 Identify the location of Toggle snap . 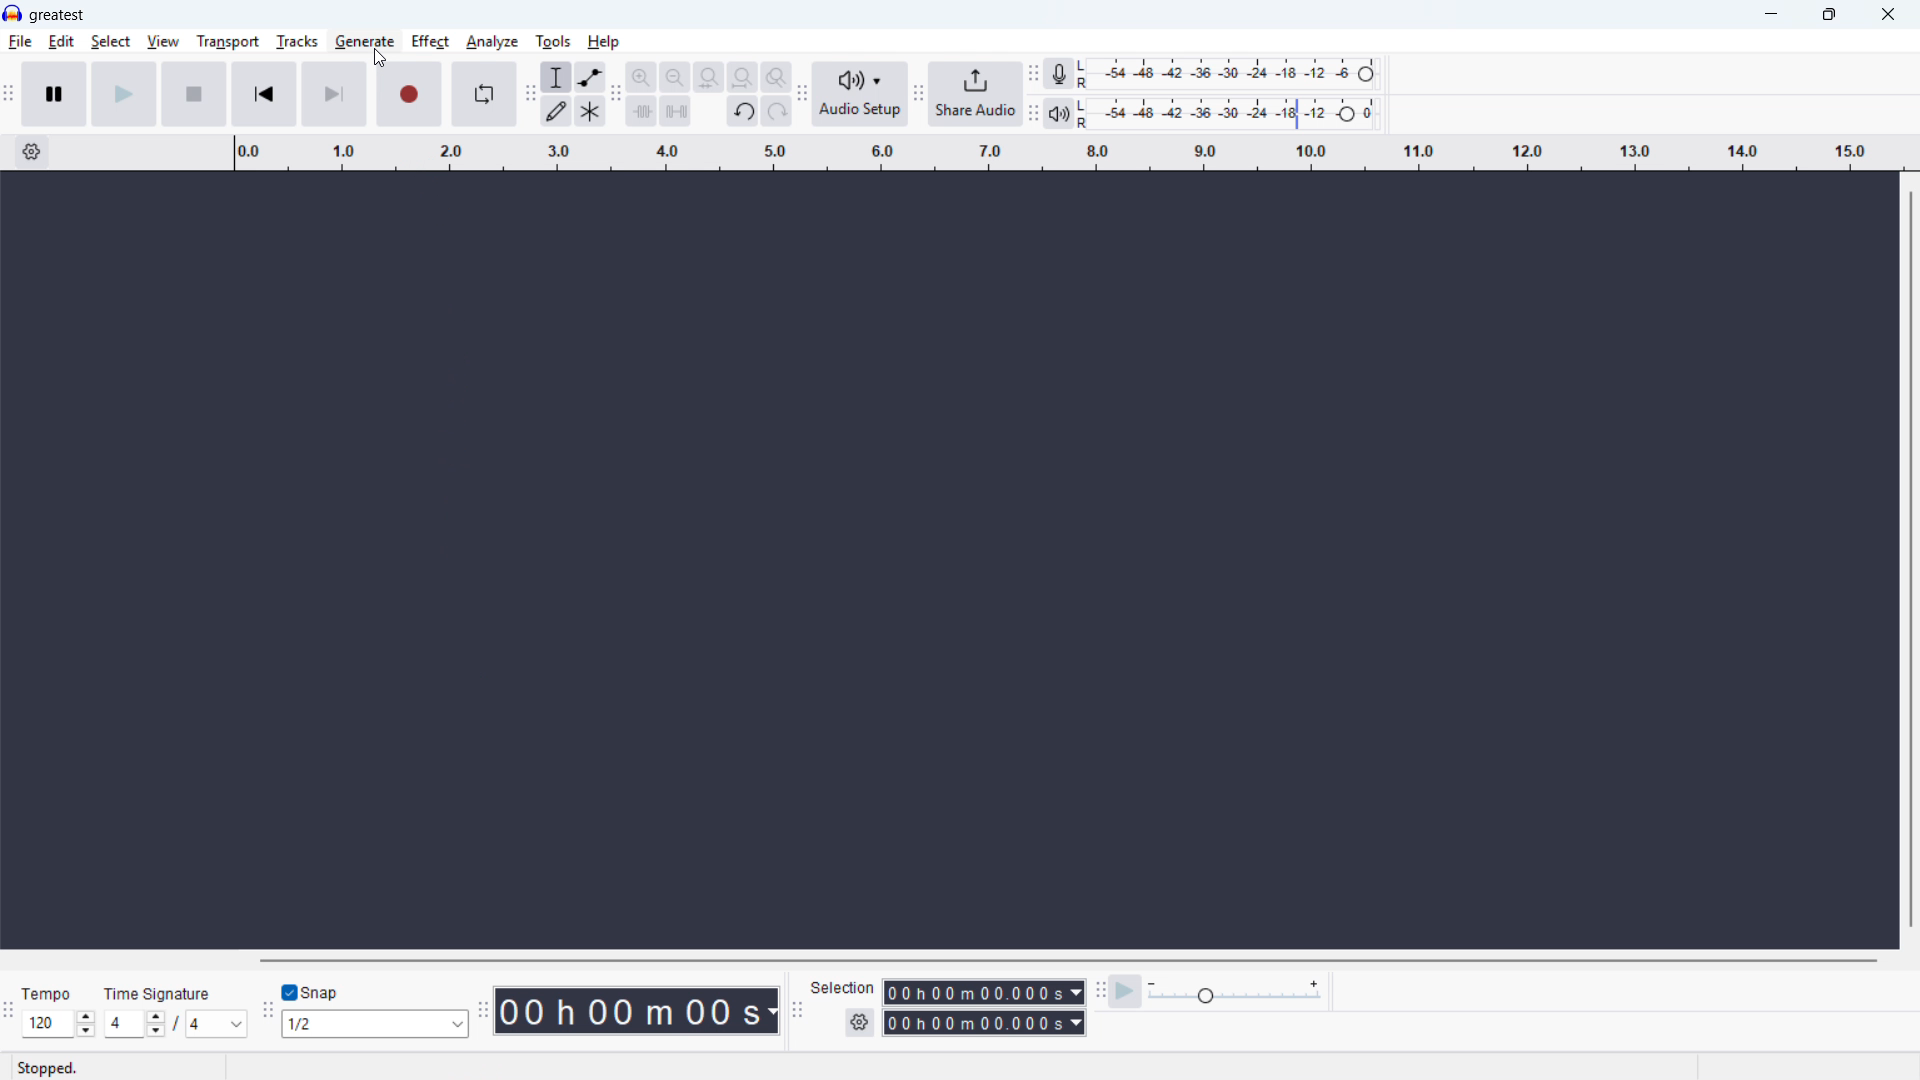
(310, 992).